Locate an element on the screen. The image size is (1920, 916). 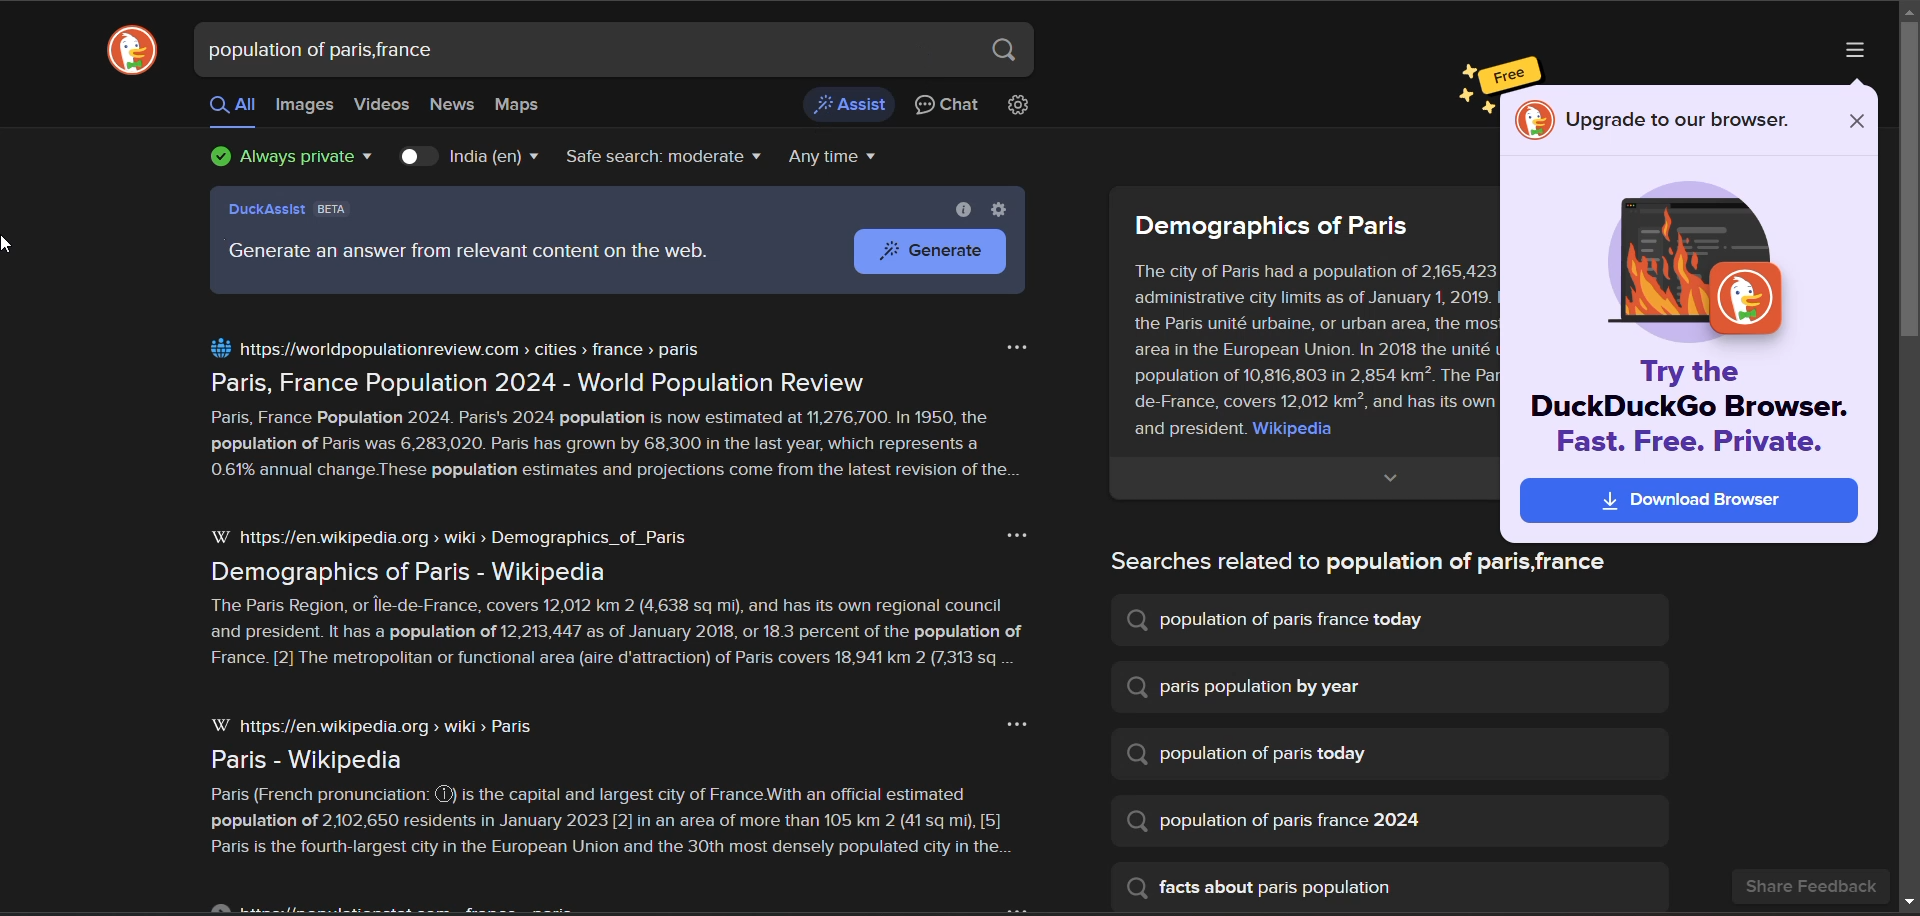
Demographics of Paris - Wikipedia is located at coordinates (399, 572).